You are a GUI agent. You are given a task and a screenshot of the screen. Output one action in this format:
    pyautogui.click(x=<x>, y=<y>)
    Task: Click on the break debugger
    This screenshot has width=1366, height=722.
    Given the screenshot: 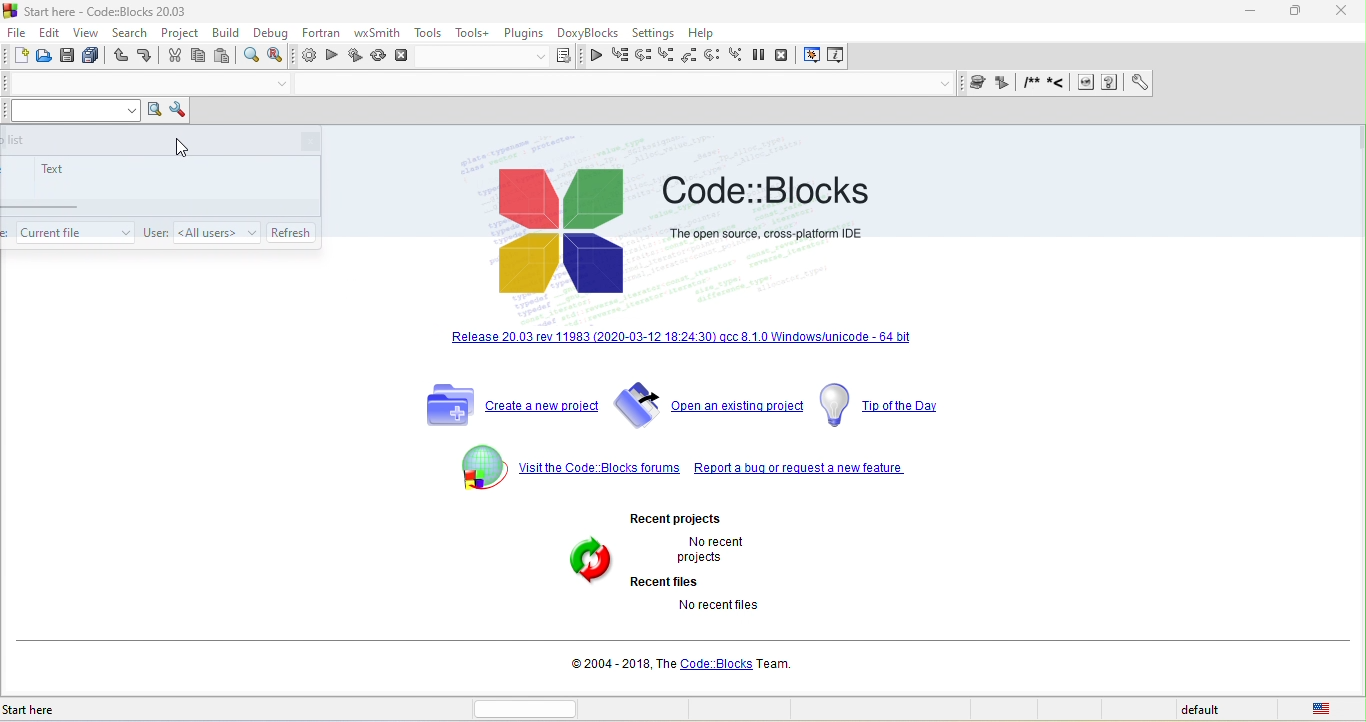 What is the action you would take?
    pyautogui.click(x=765, y=57)
    